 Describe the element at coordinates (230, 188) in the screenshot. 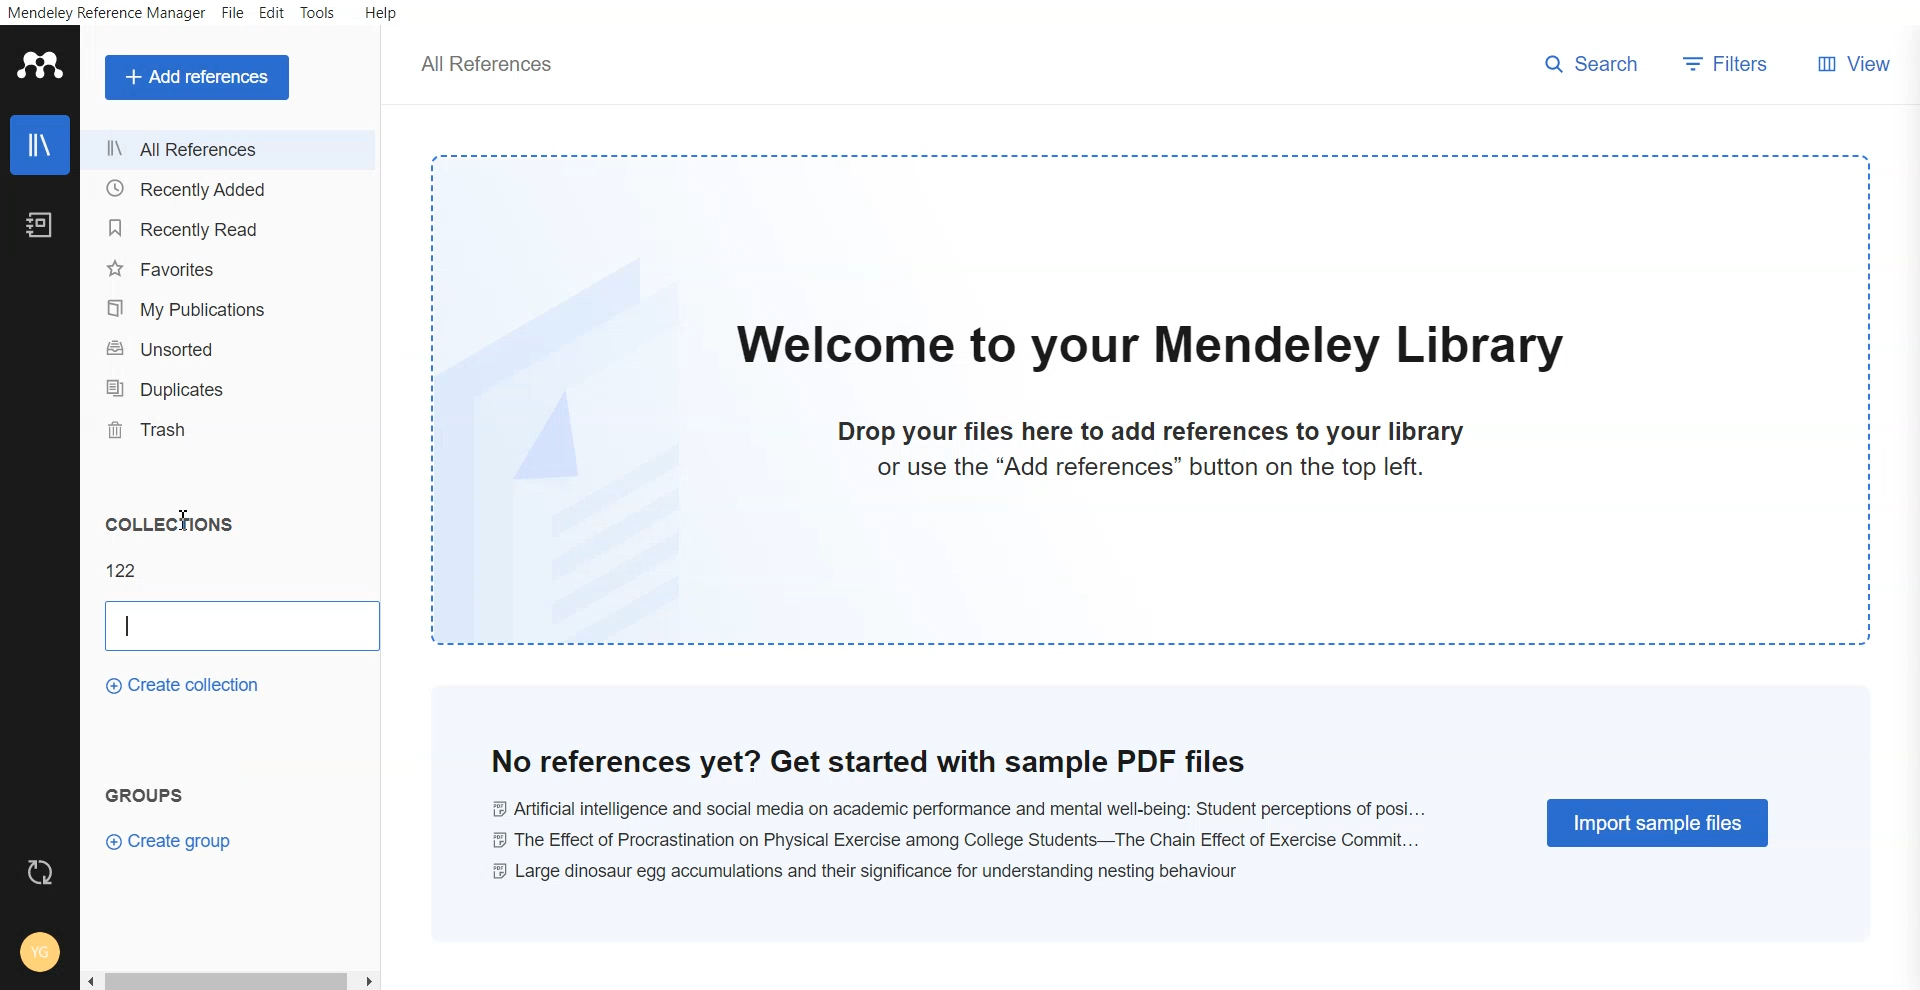

I see `Recently added` at that location.